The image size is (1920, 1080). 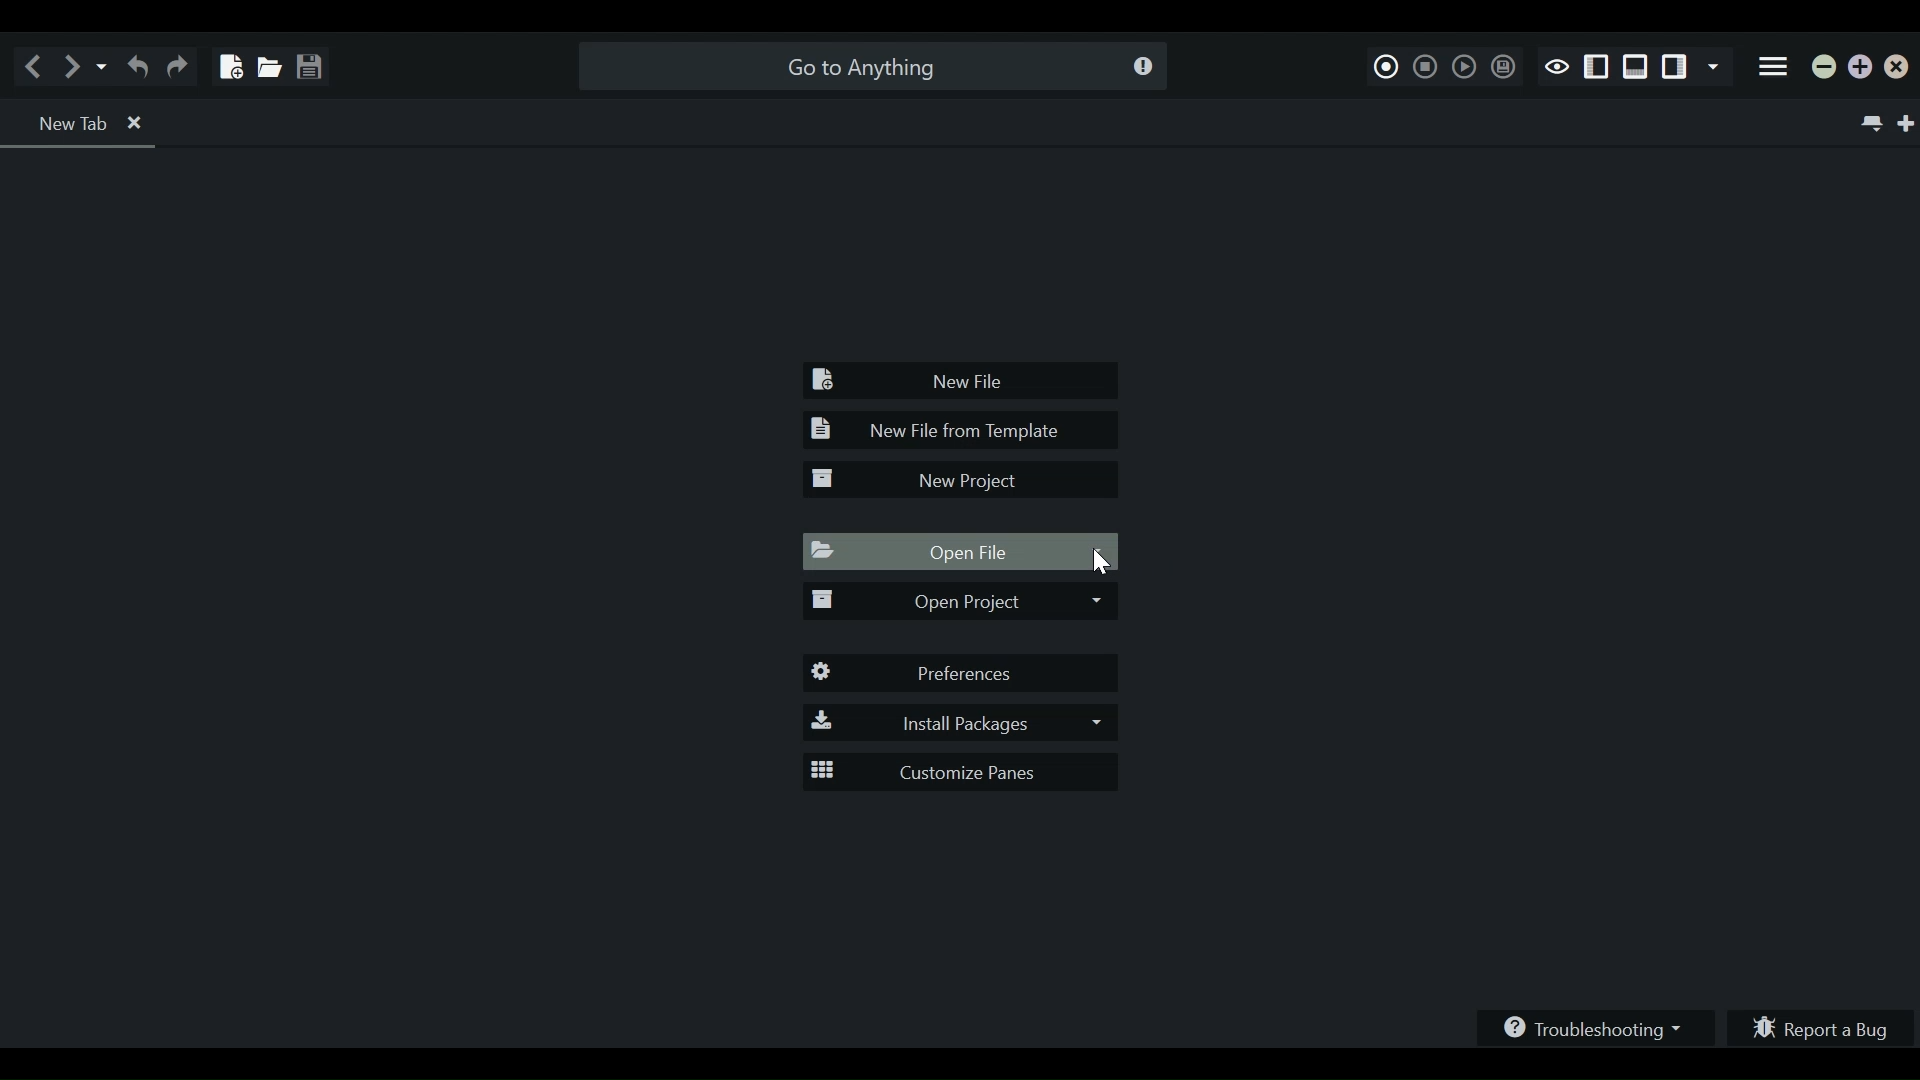 I want to click on New Tab, so click(x=1908, y=122).